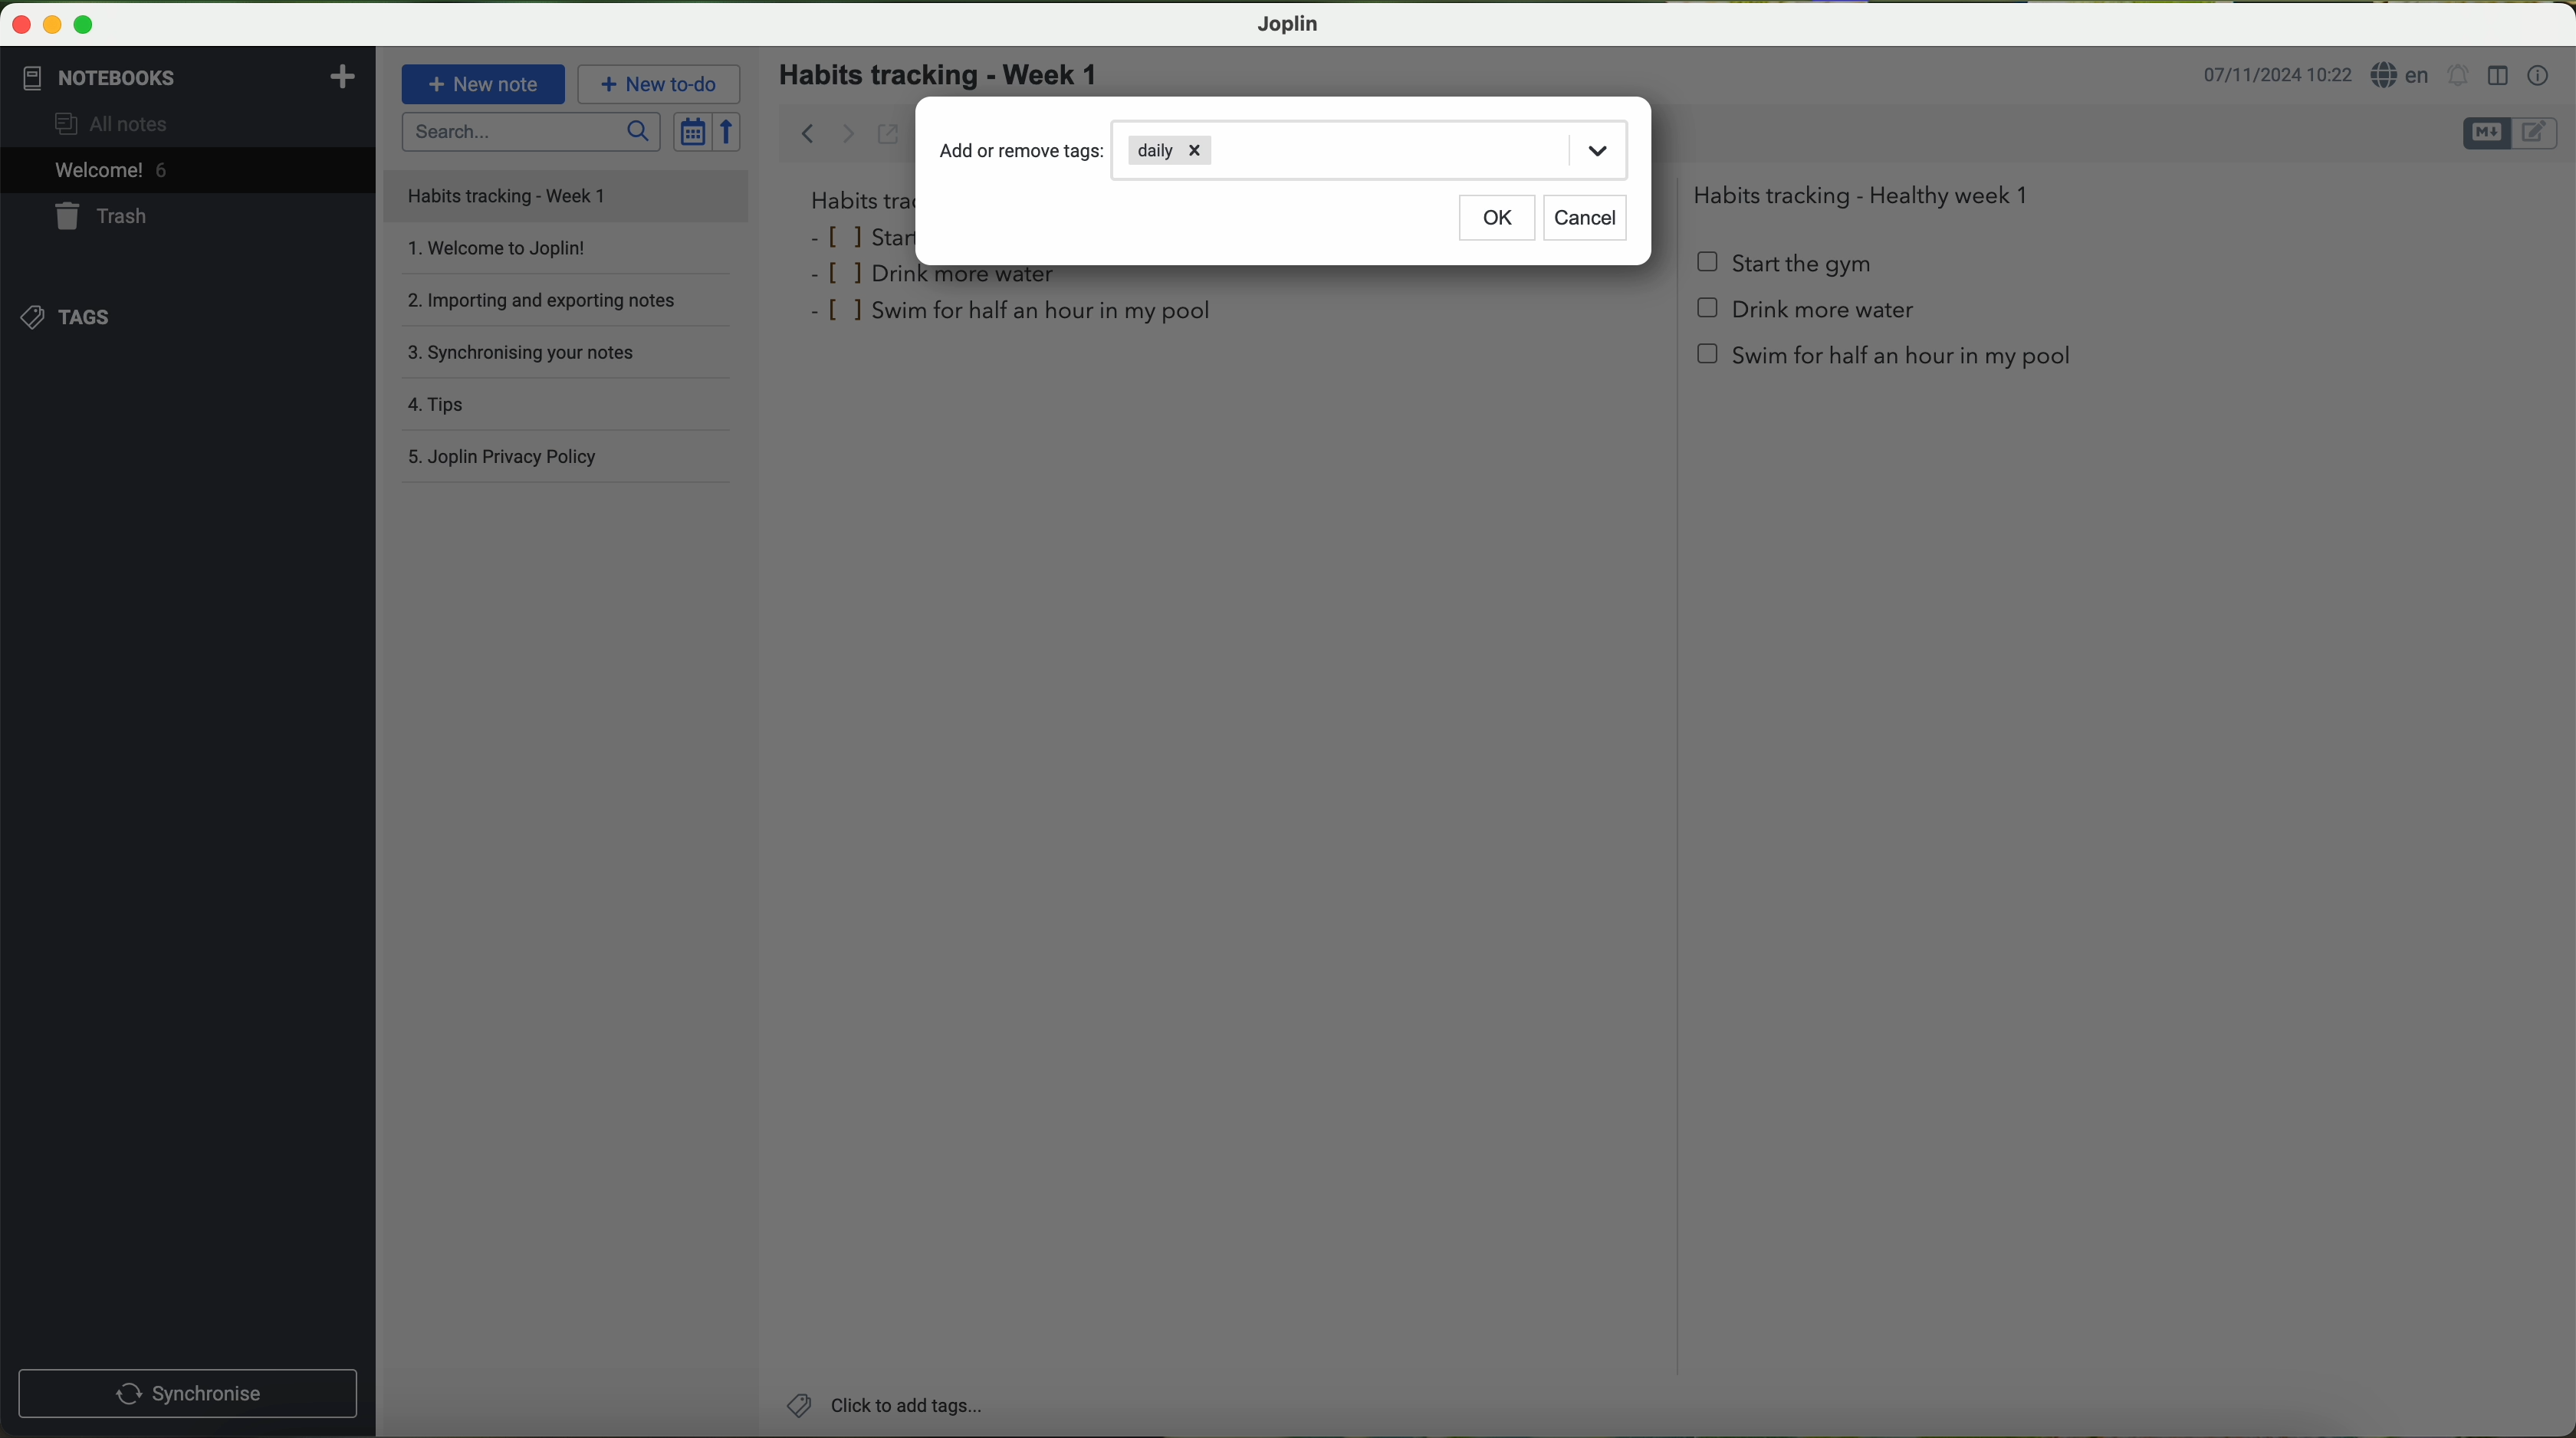 The image size is (2576, 1438). Describe the element at coordinates (2277, 73) in the screenshot. I see `date and hour` at that location.